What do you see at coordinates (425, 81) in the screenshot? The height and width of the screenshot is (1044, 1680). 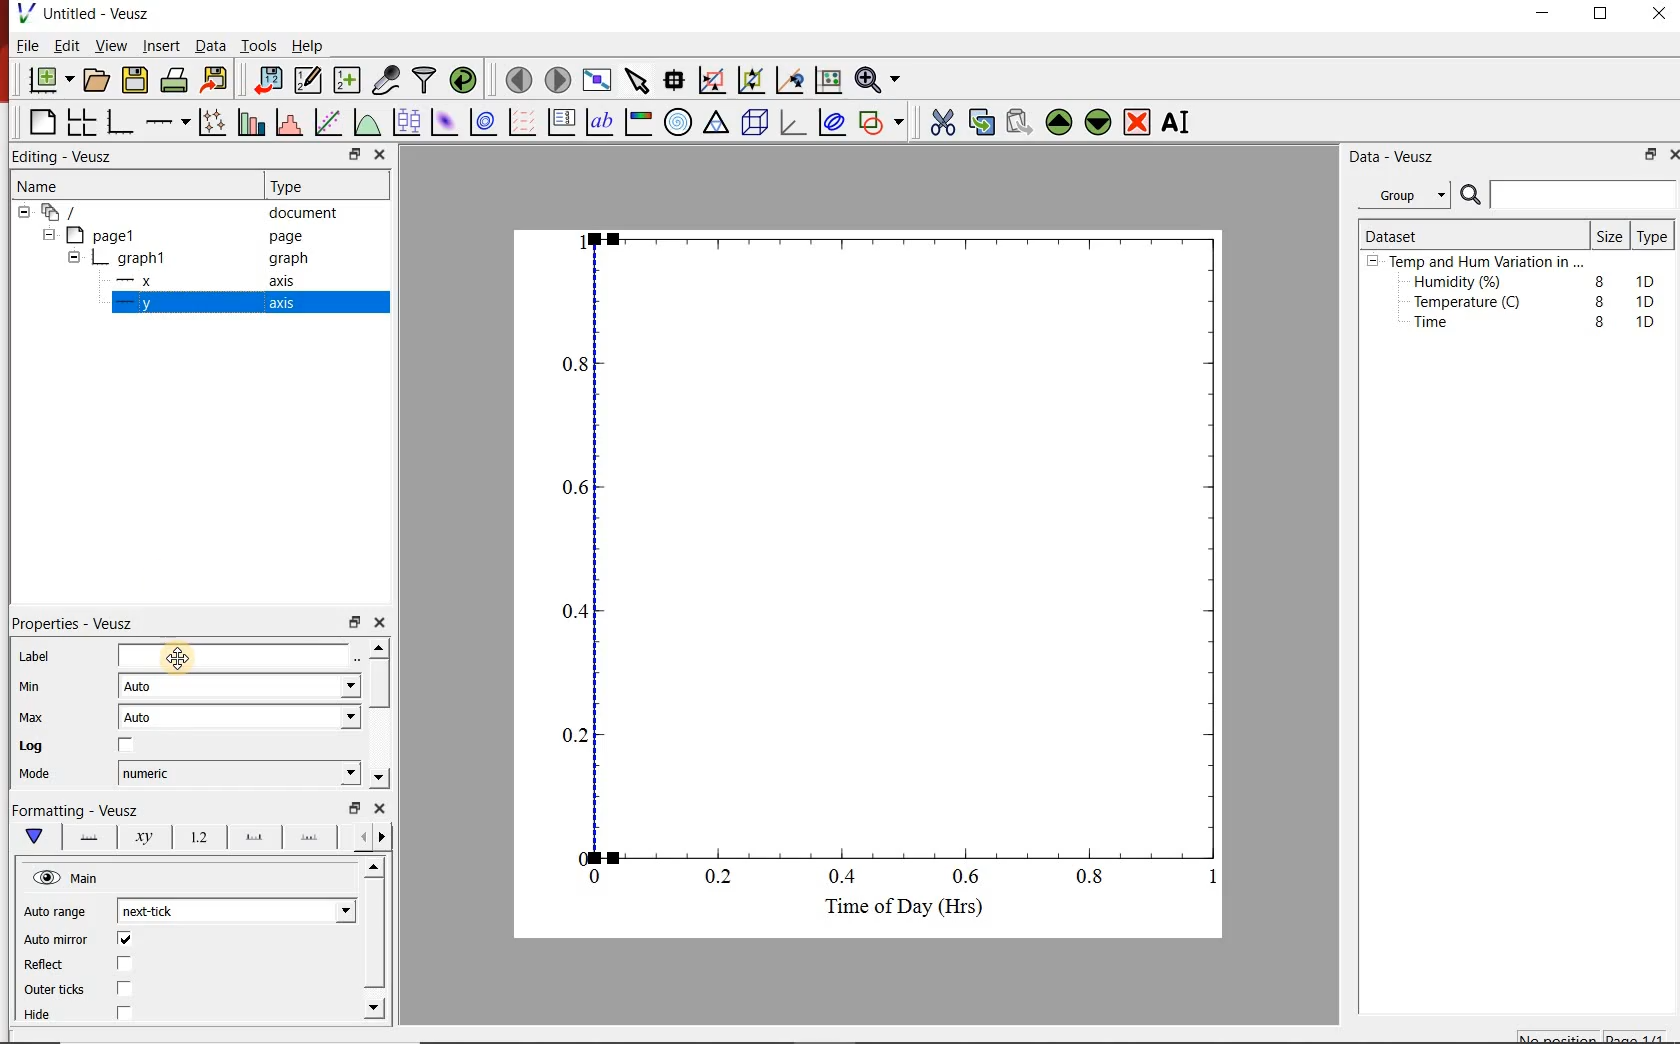 I see `filter data` at bounding box center [425, 81].